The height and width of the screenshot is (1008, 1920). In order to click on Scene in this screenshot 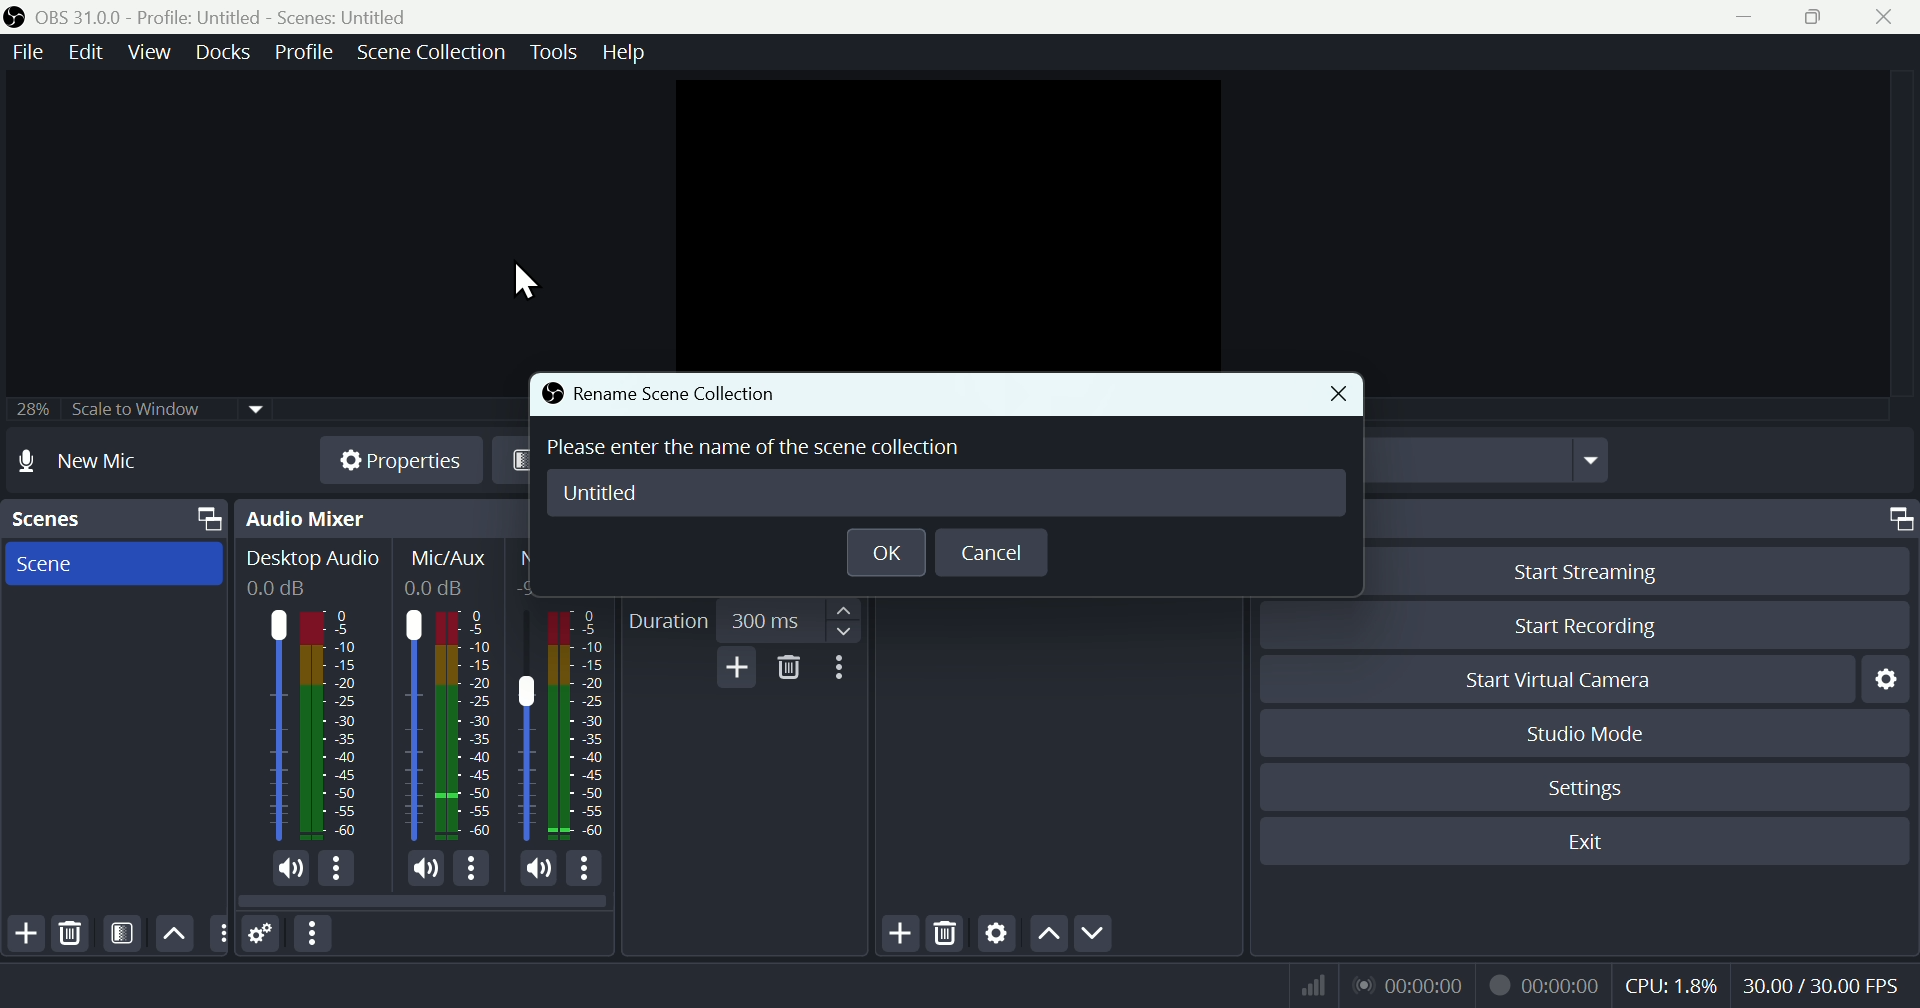, I will do `click(116, 565)`.